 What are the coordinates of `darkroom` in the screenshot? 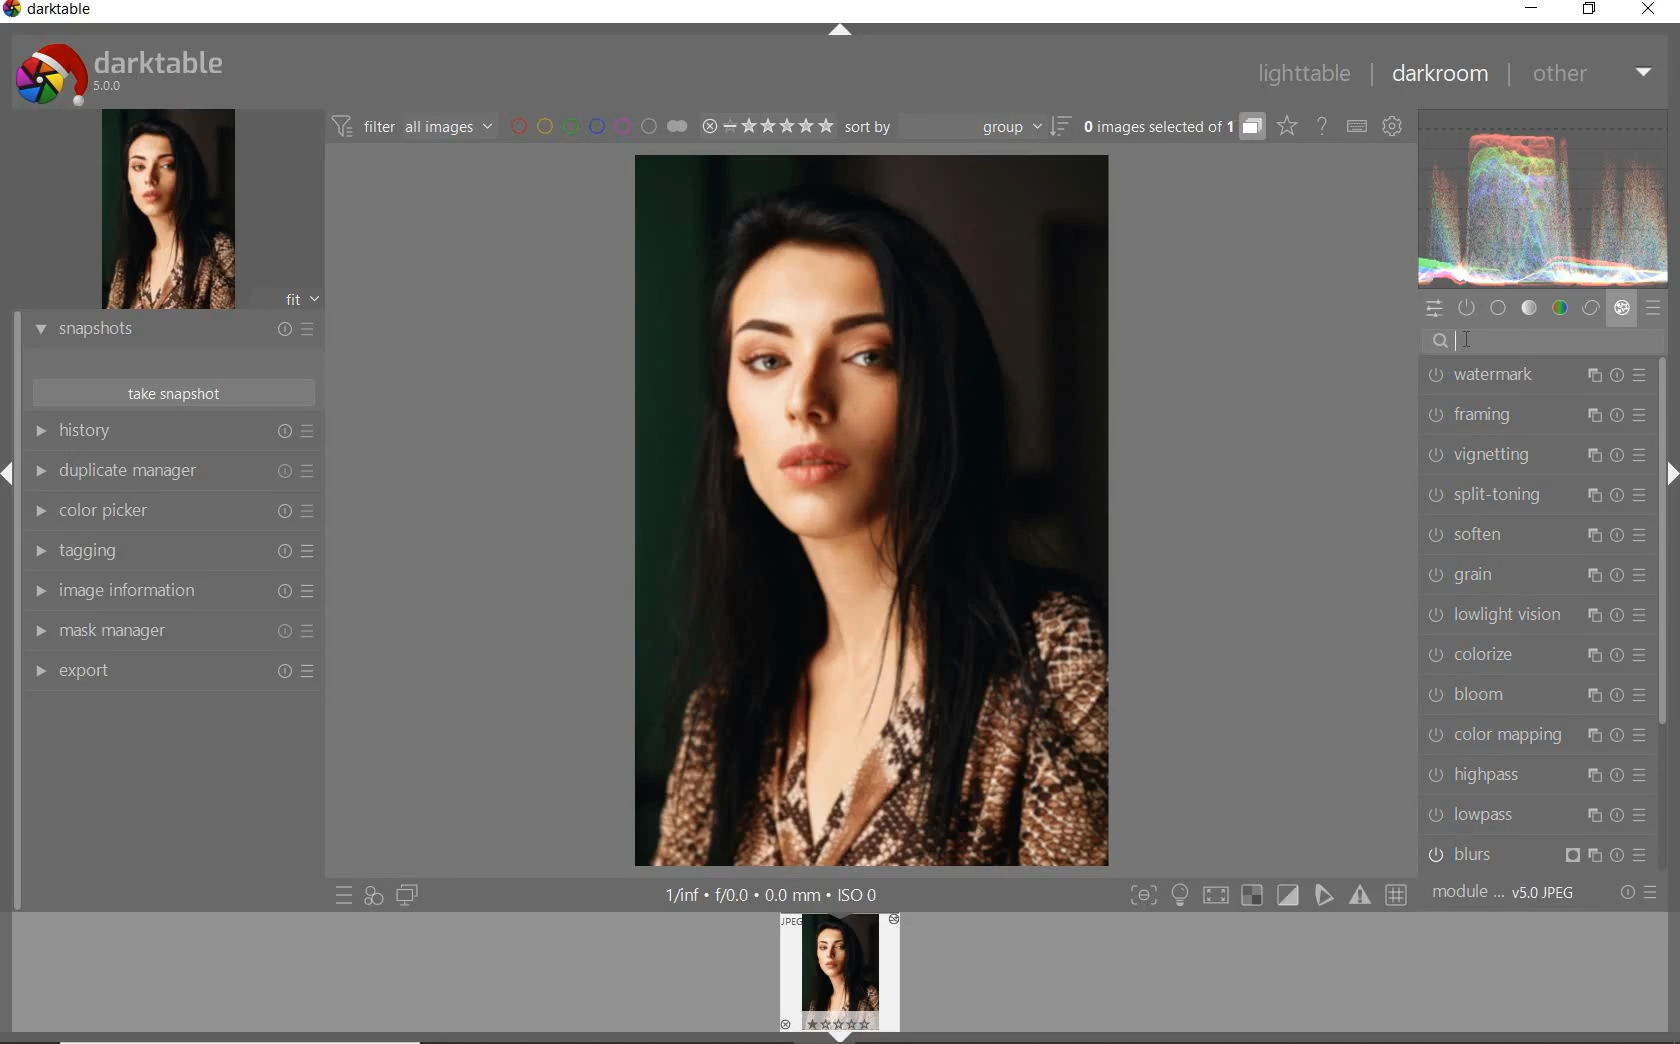 It's located at (1435, 72).